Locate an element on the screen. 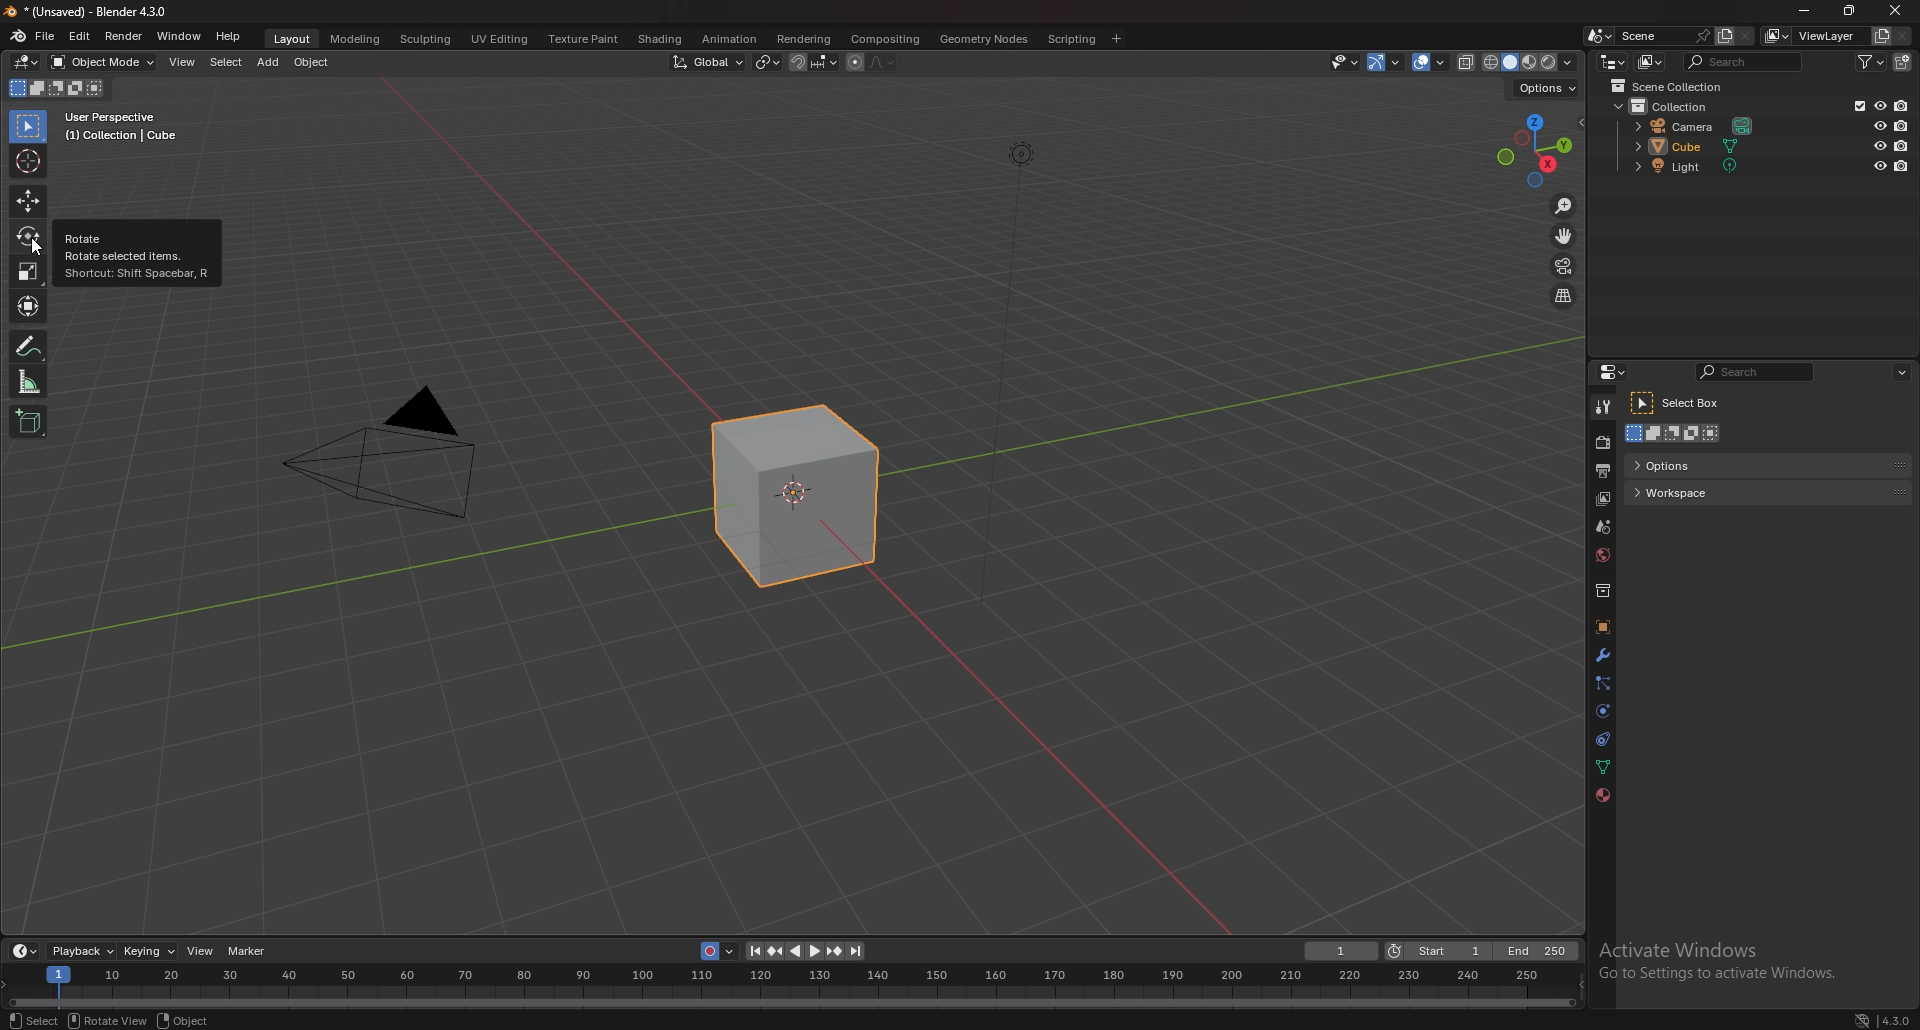 The height and width of the screenshot is (1030, 1920). options is located at coordinates (1904, 372).